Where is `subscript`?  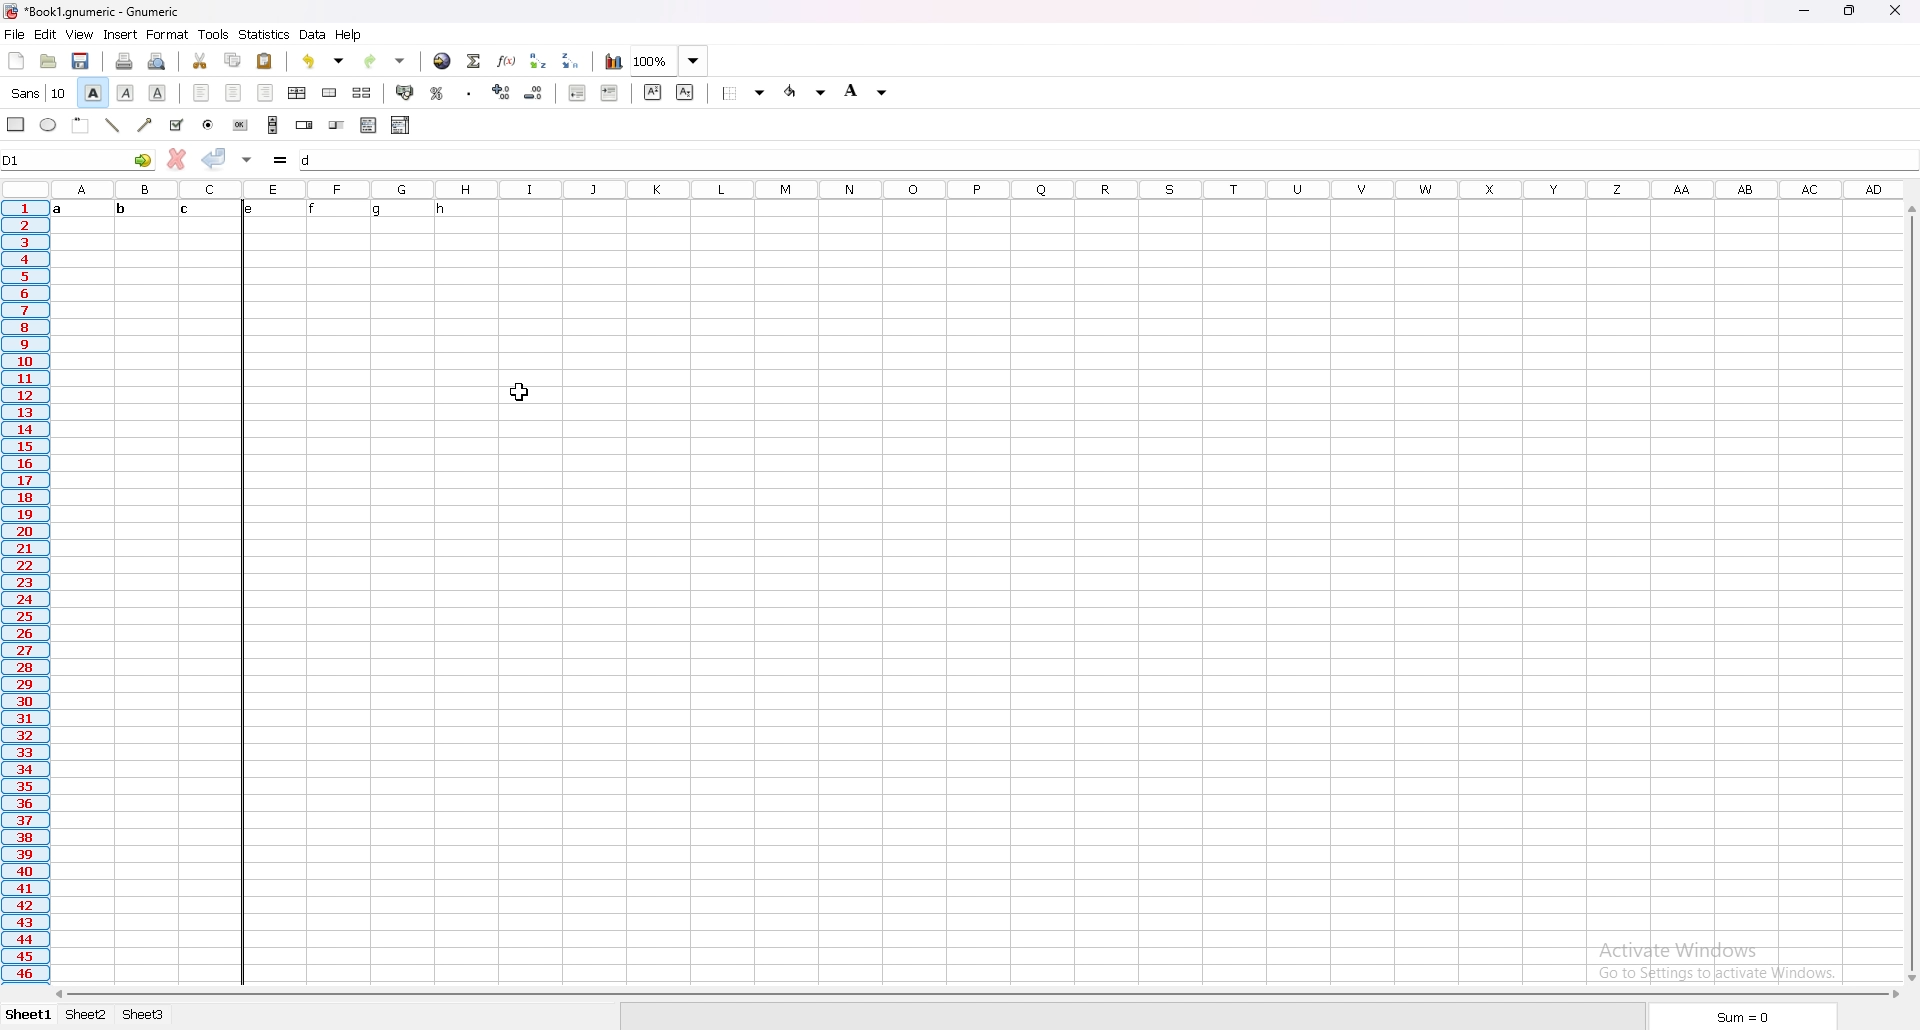 subscript is located at coordinates (685, 92).